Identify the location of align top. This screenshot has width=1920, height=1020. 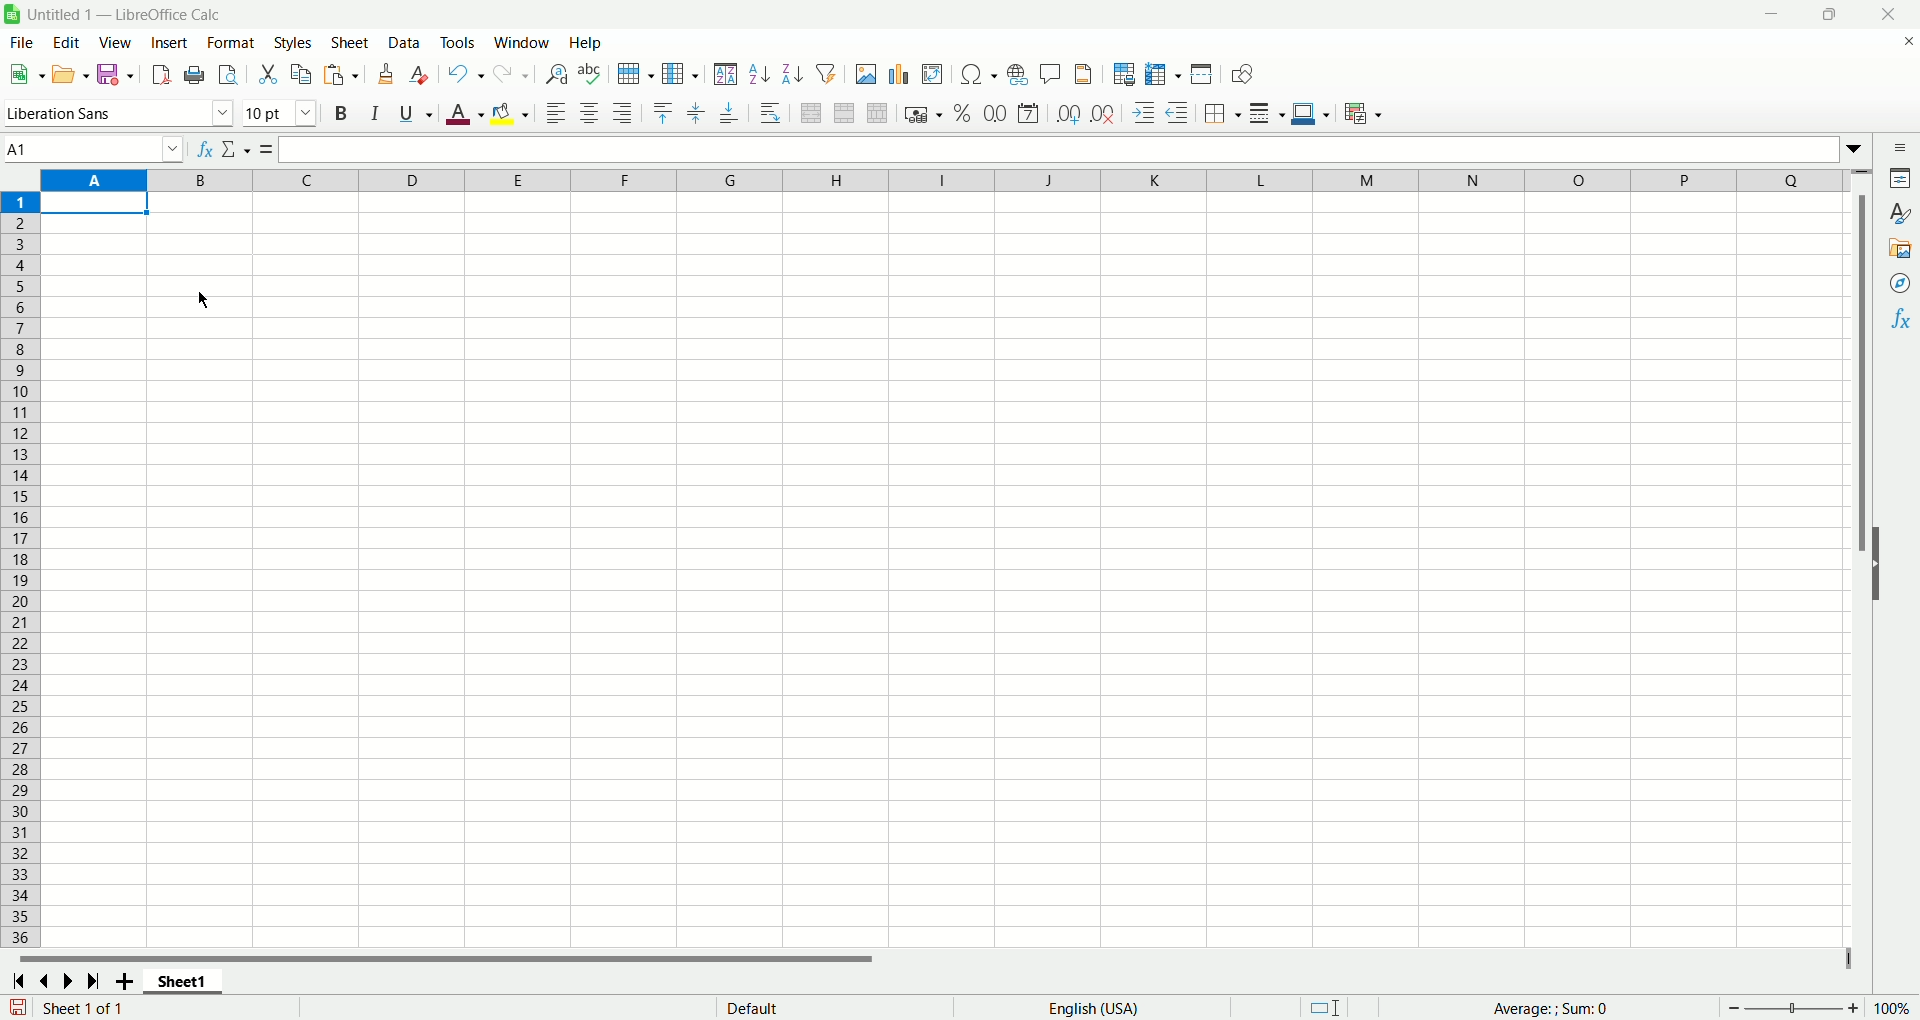
(664, 111).